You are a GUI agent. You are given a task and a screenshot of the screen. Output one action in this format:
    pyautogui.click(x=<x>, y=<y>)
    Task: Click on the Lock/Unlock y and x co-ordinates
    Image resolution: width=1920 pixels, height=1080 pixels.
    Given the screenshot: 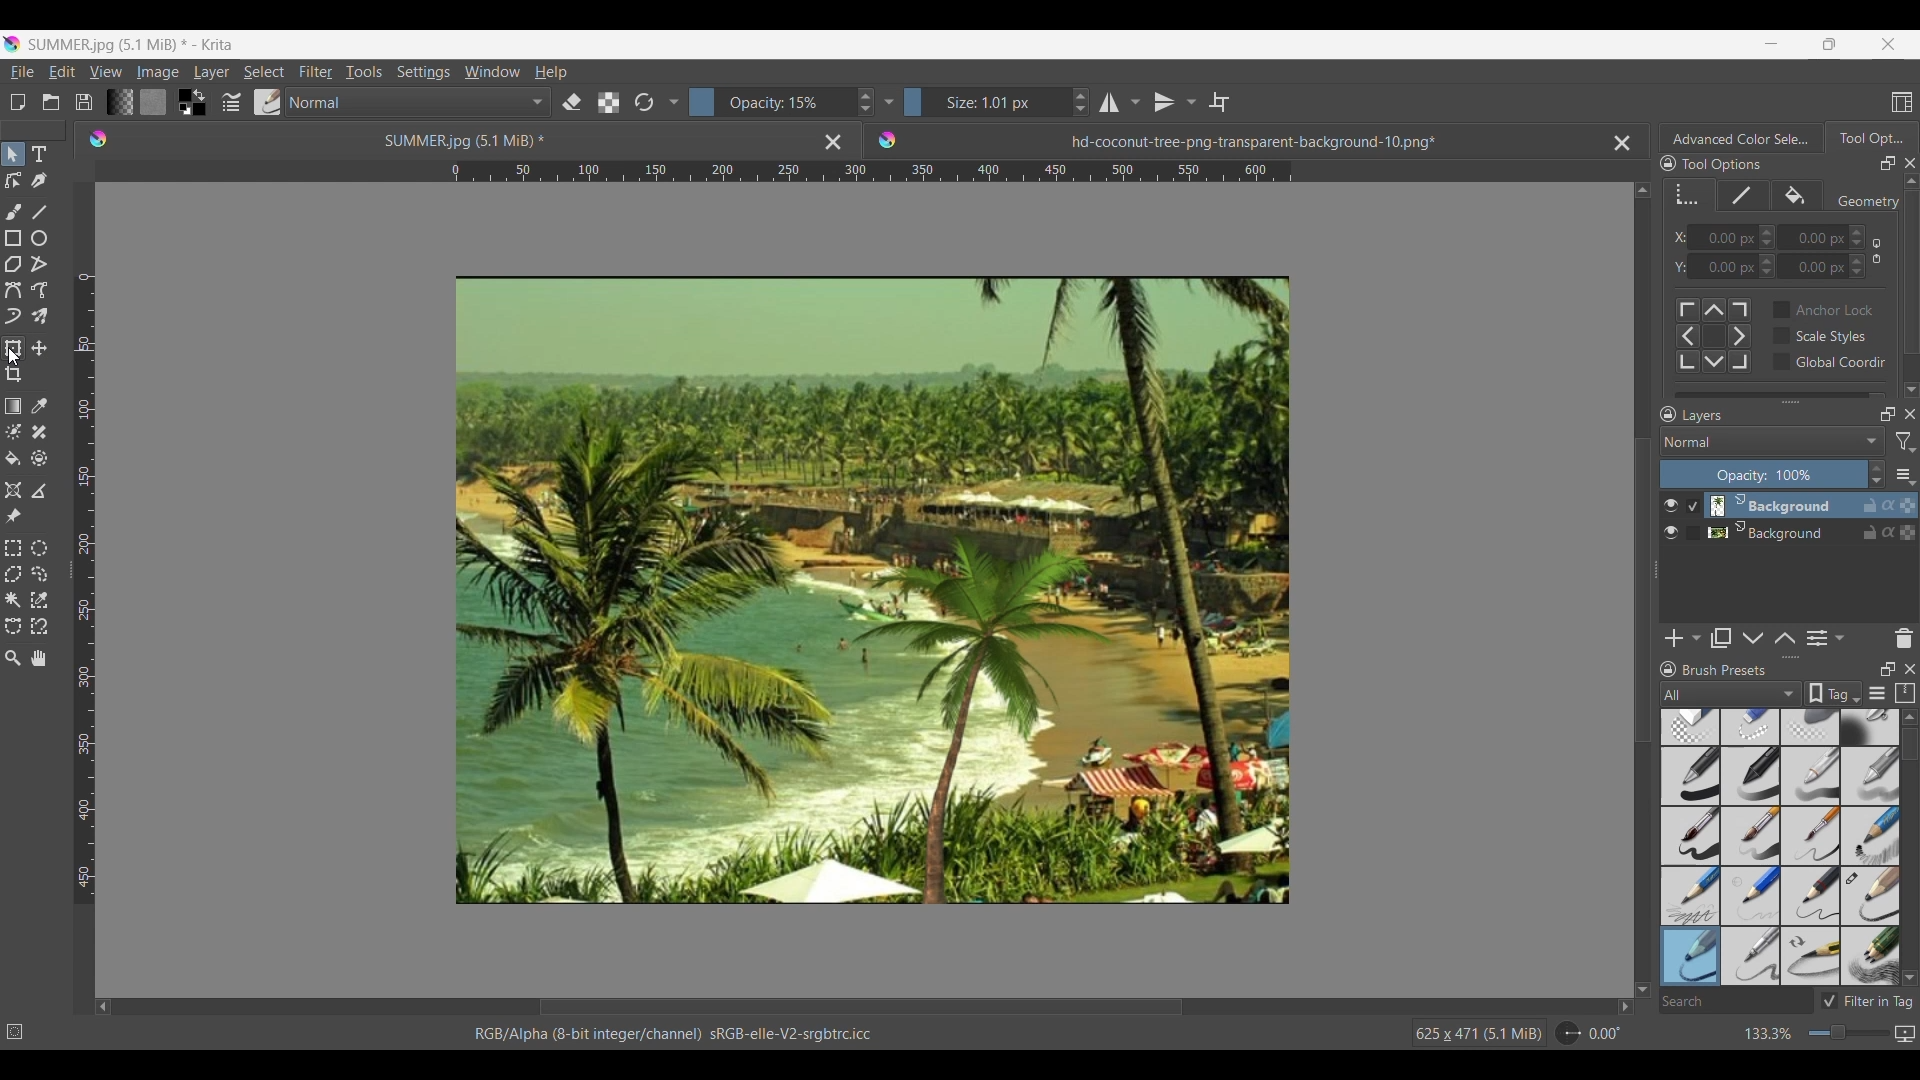 What is the action you would take?
    pyautogui.click(x=1876, y=251)
    